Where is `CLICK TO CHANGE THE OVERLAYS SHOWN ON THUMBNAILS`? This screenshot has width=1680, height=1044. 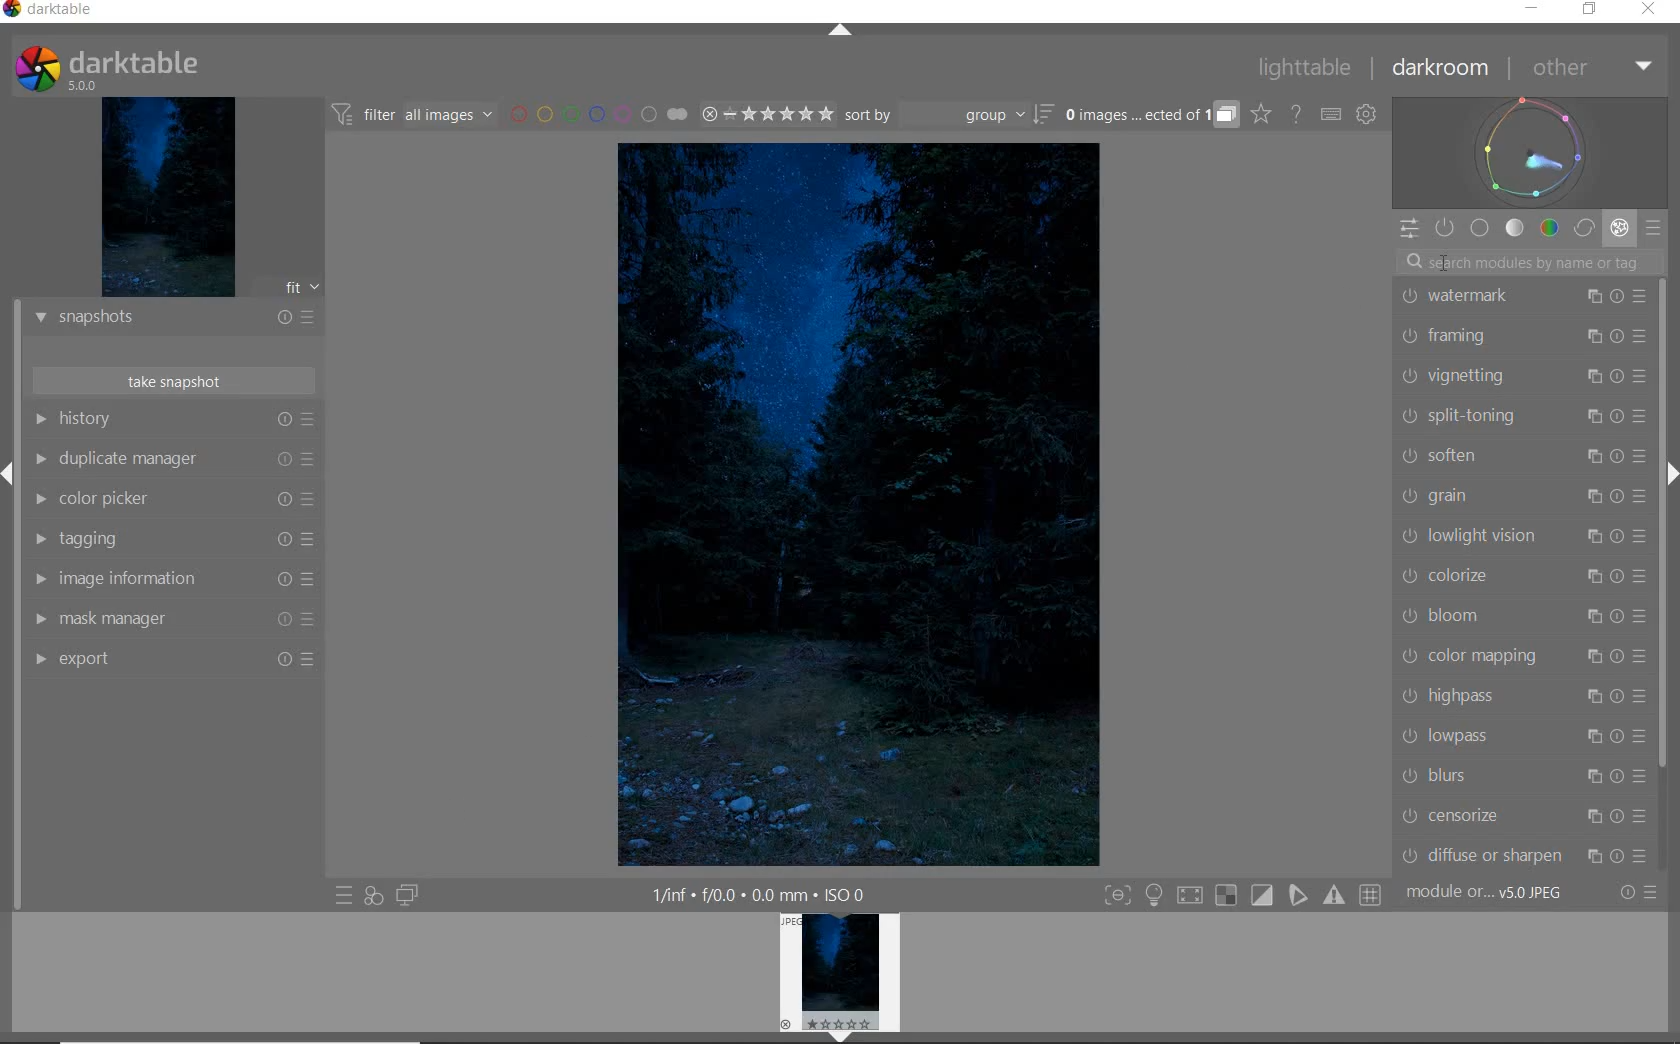 CLICK TO CHANGE THE OVERLAYS SHOWN ON THUMBNAILS is located at coordinates (1261, 114).